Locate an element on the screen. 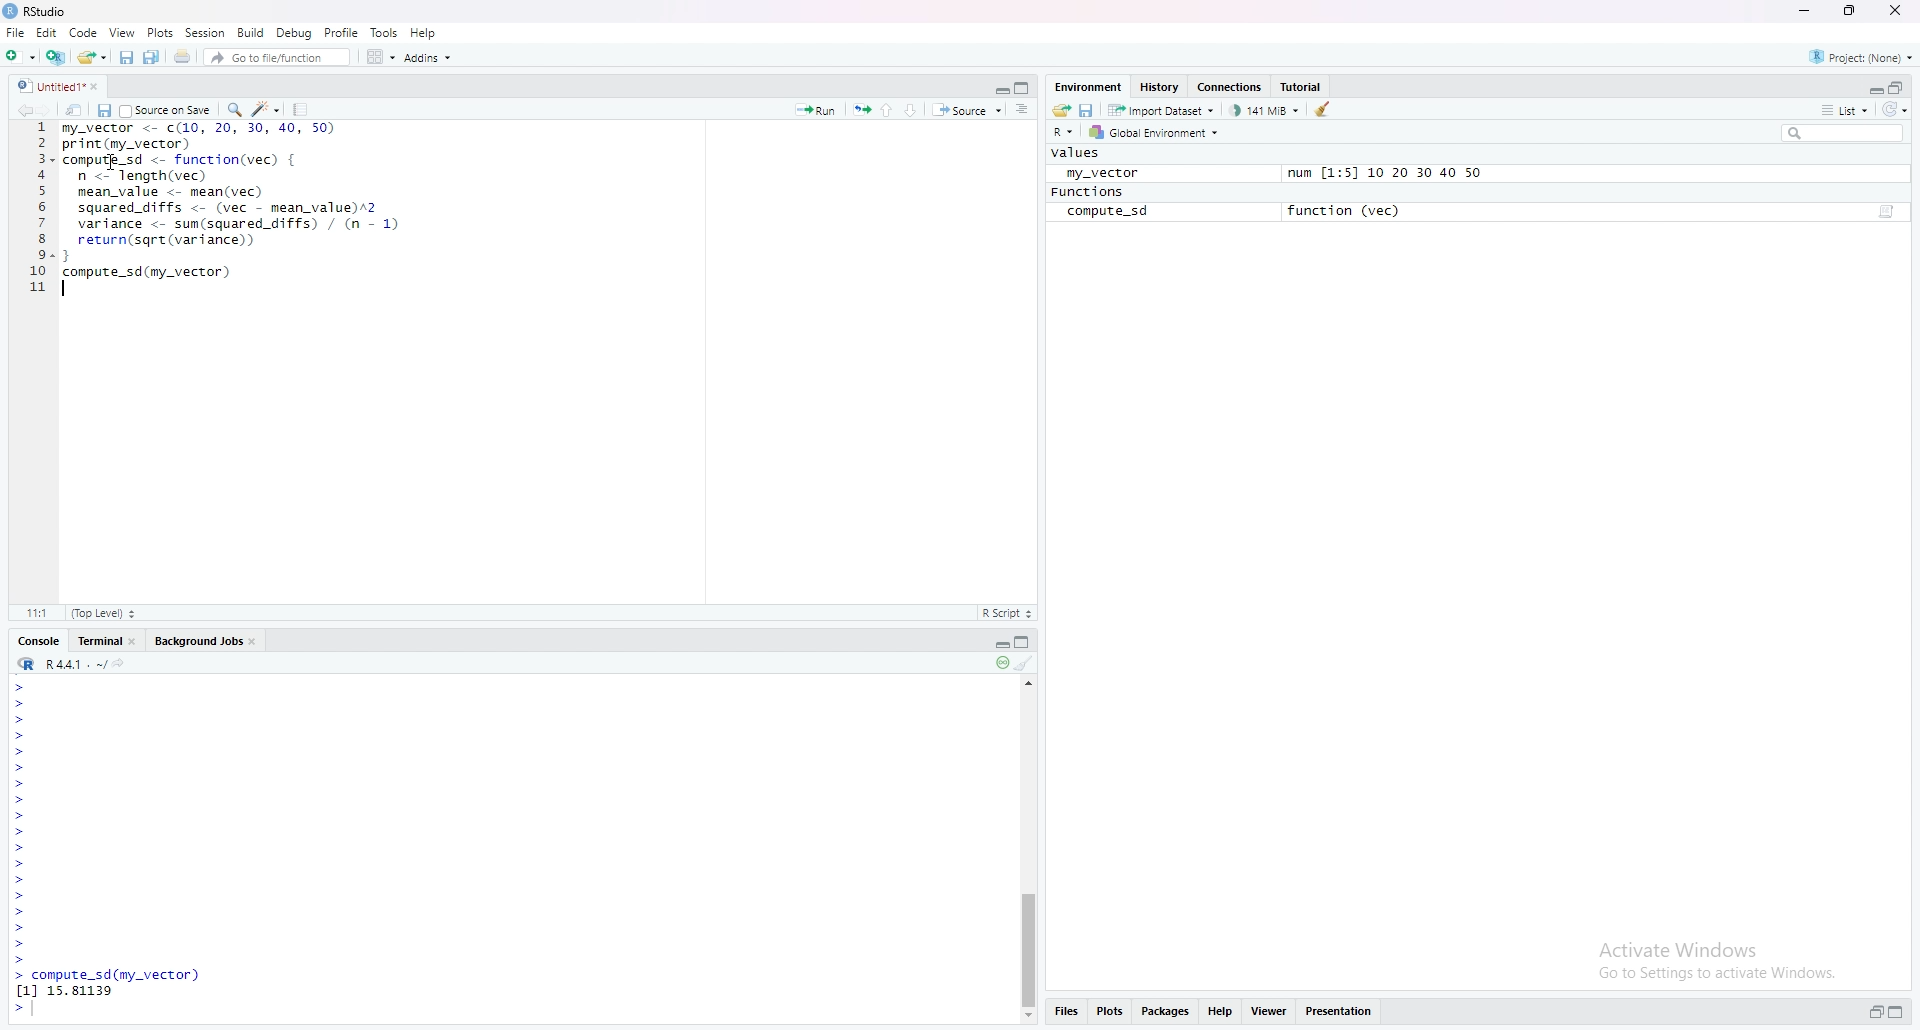 The width and height of the screenshot is (1920, 1030). Maximize/Restore is located at coordinates (1024, 86).